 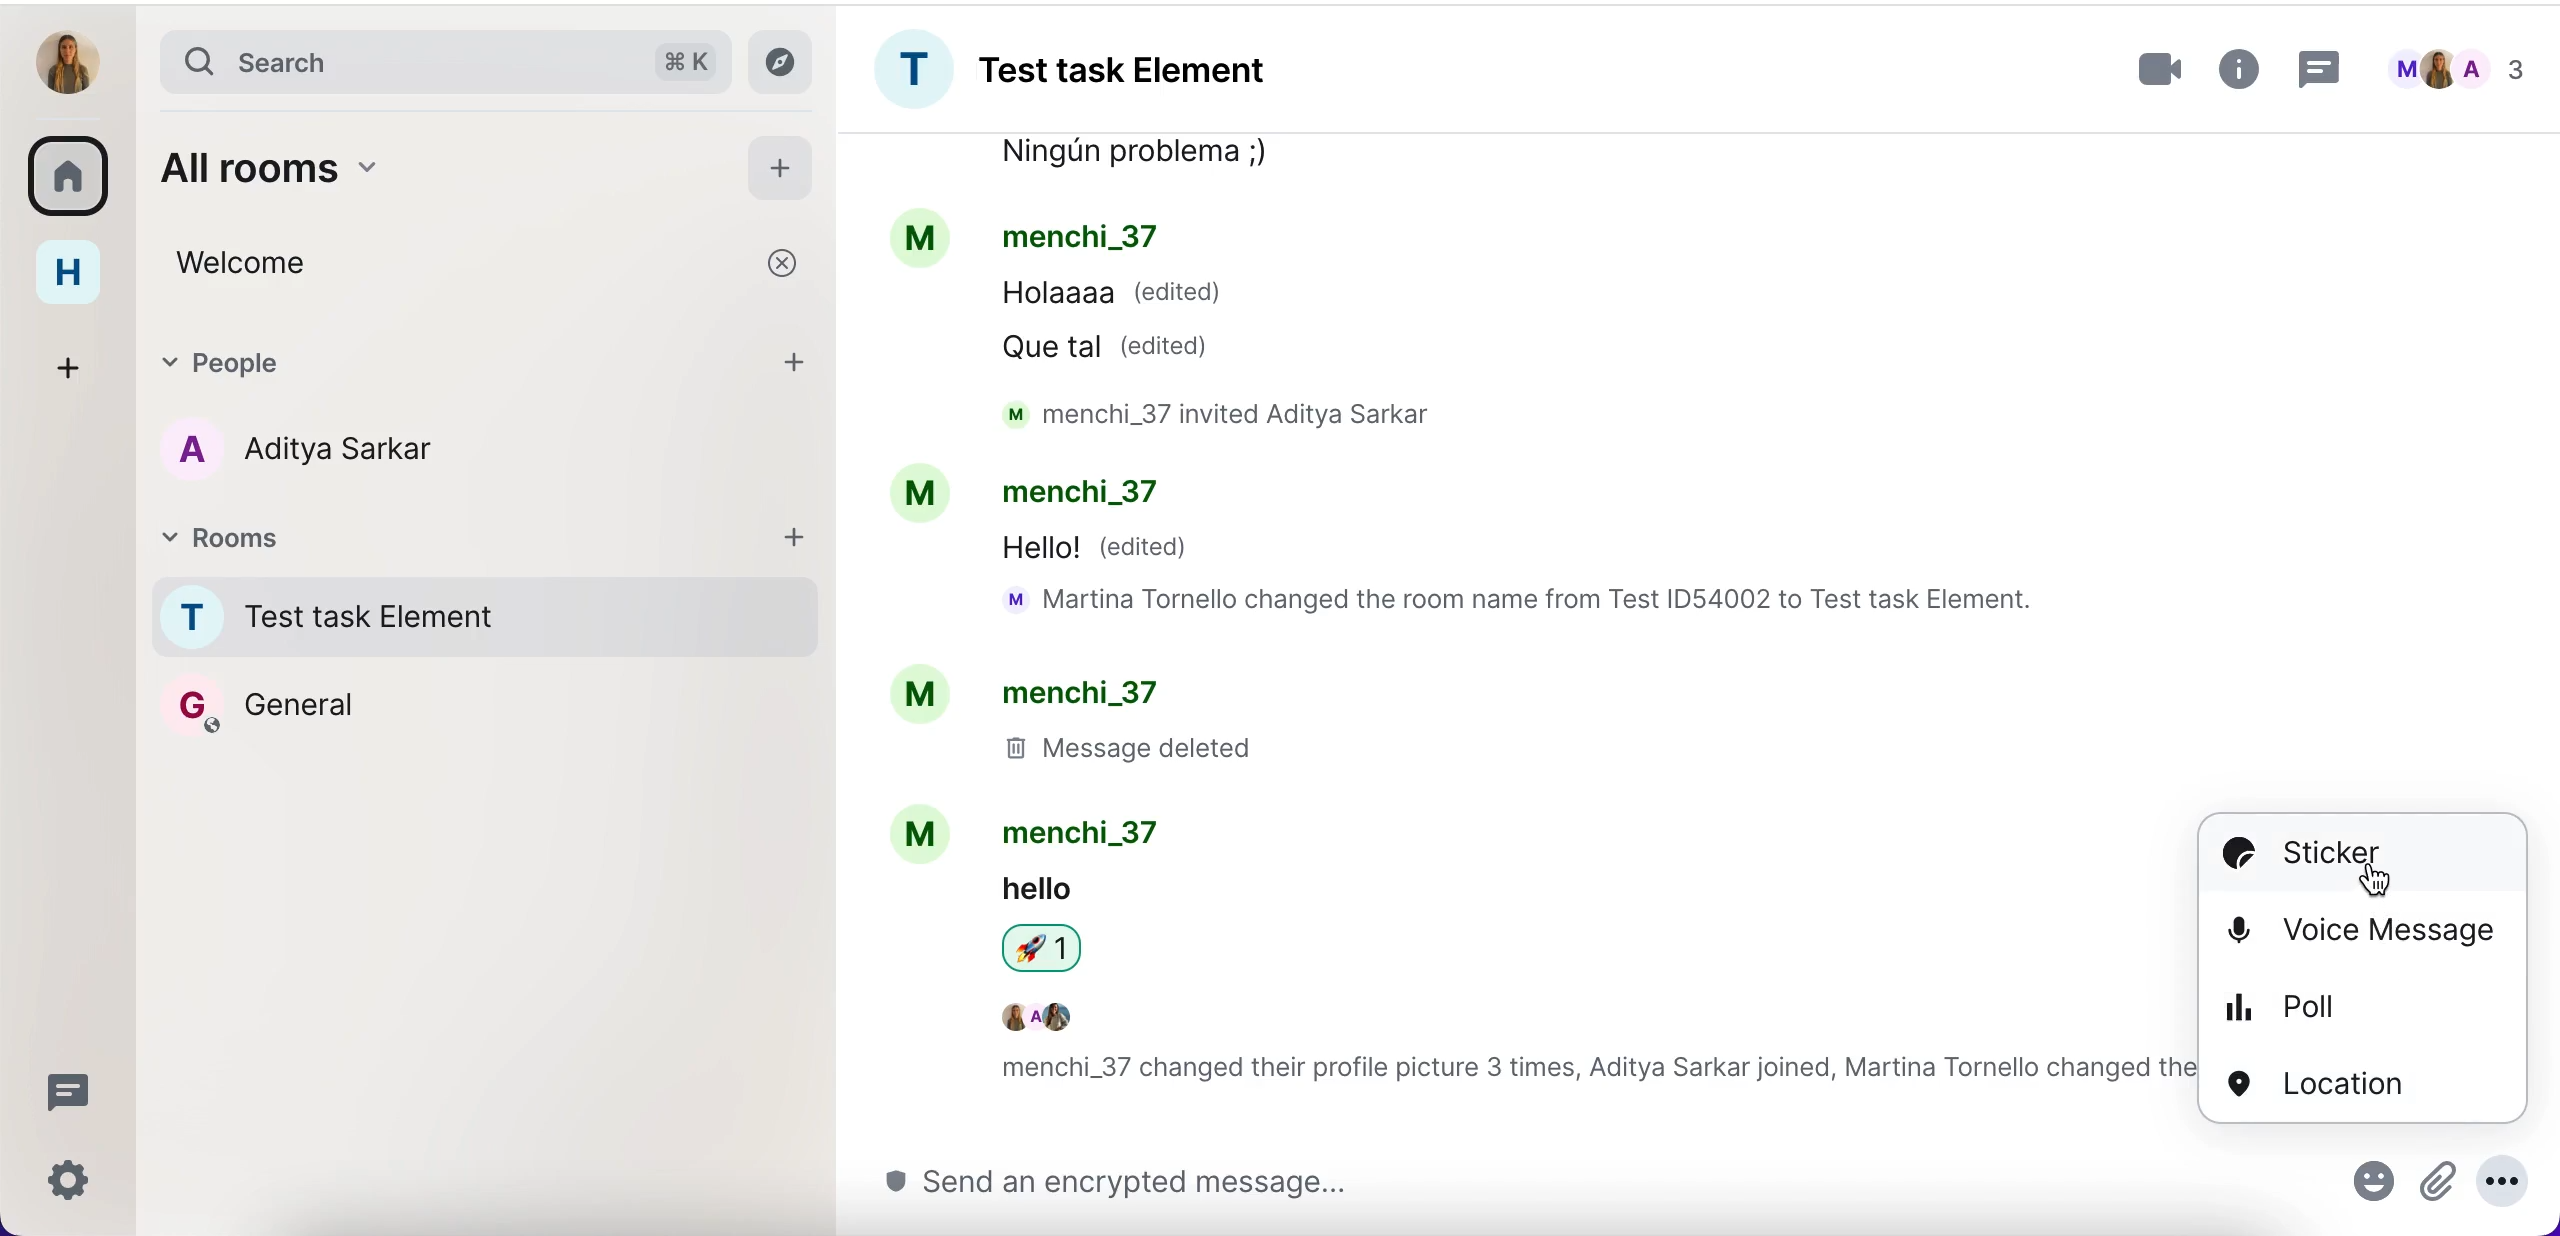 What do you see at coordinates (445, 362) in the screenshot?
I see `people` at bounding box center [445, 362].